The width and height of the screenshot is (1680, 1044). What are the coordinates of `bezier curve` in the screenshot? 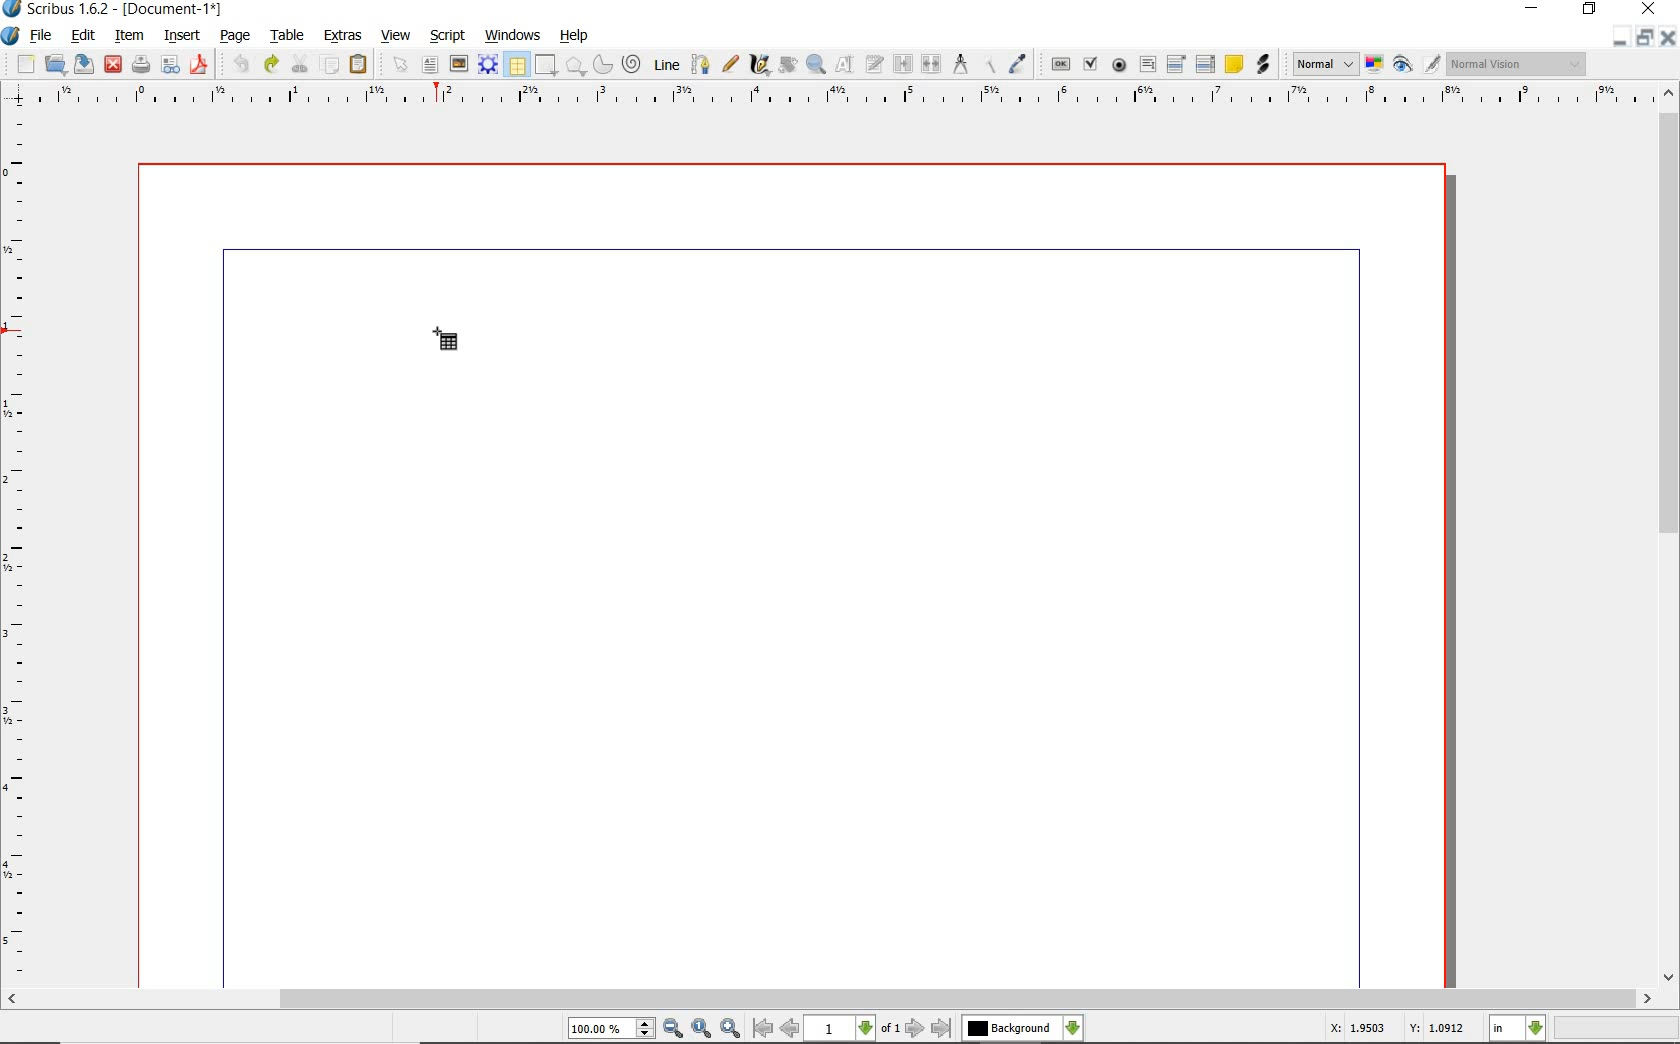 It's located at (700, 64).